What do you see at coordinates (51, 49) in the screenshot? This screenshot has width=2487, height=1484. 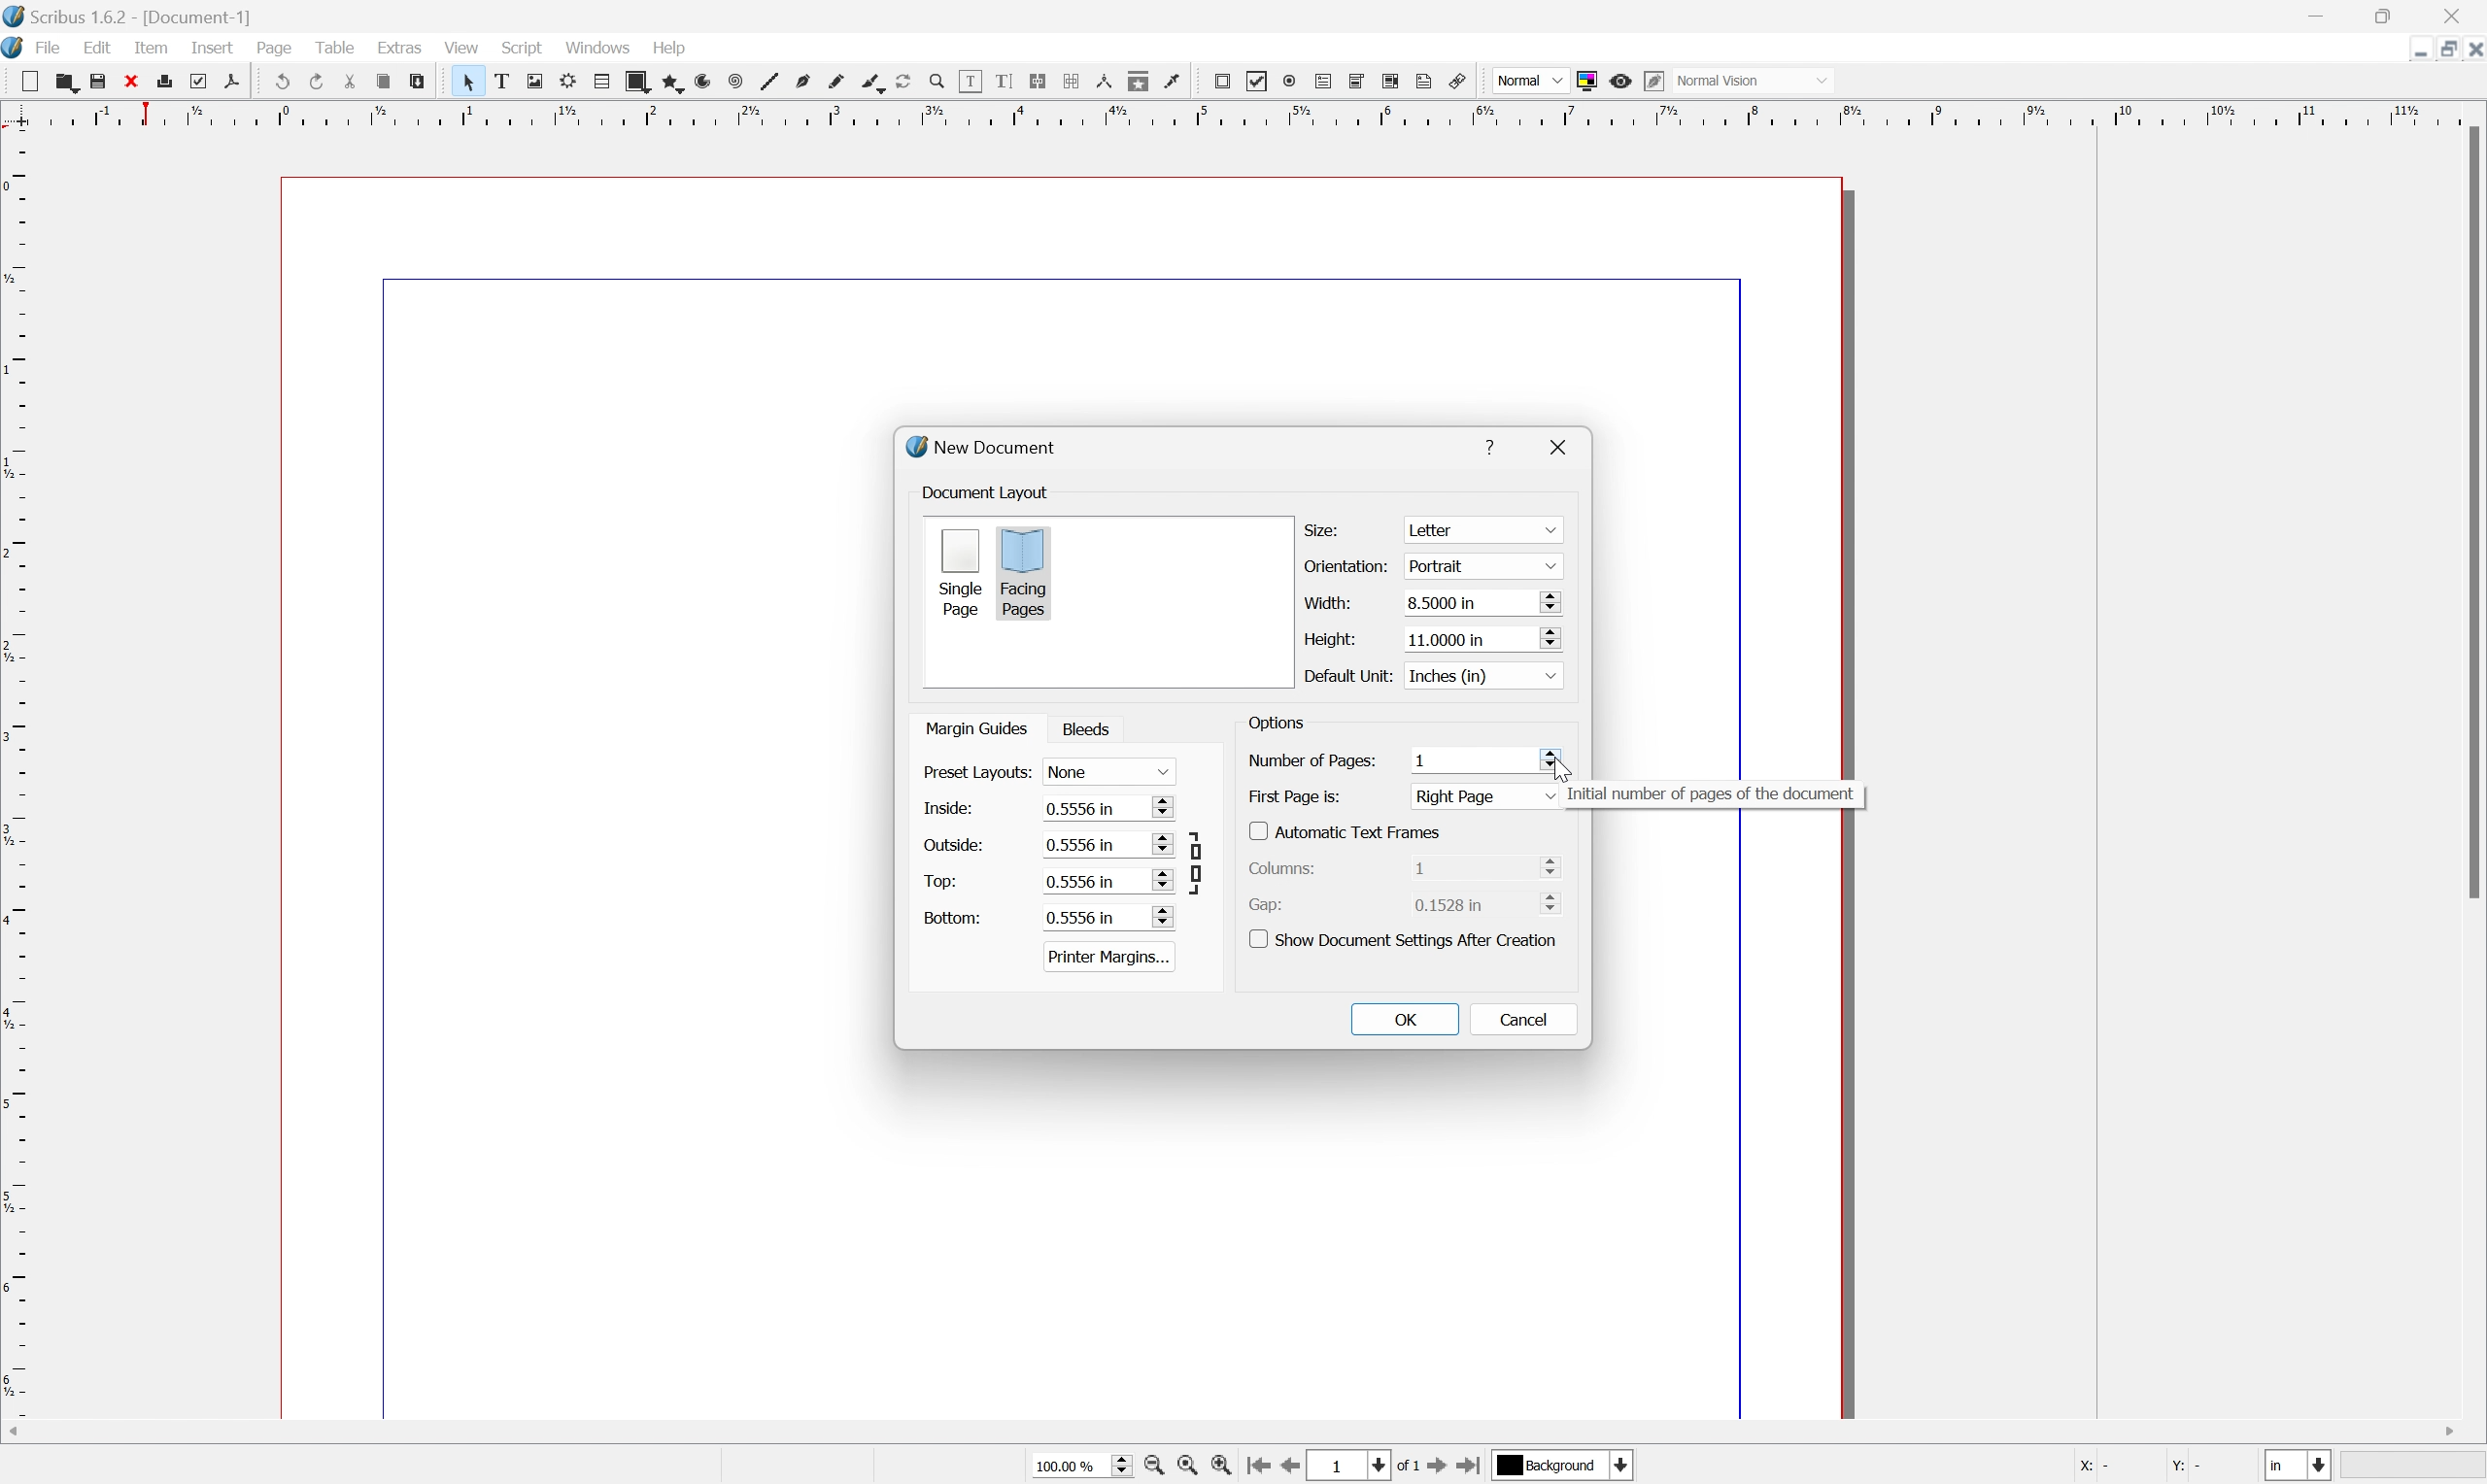 I see `File` at bounding box center [51, 49].